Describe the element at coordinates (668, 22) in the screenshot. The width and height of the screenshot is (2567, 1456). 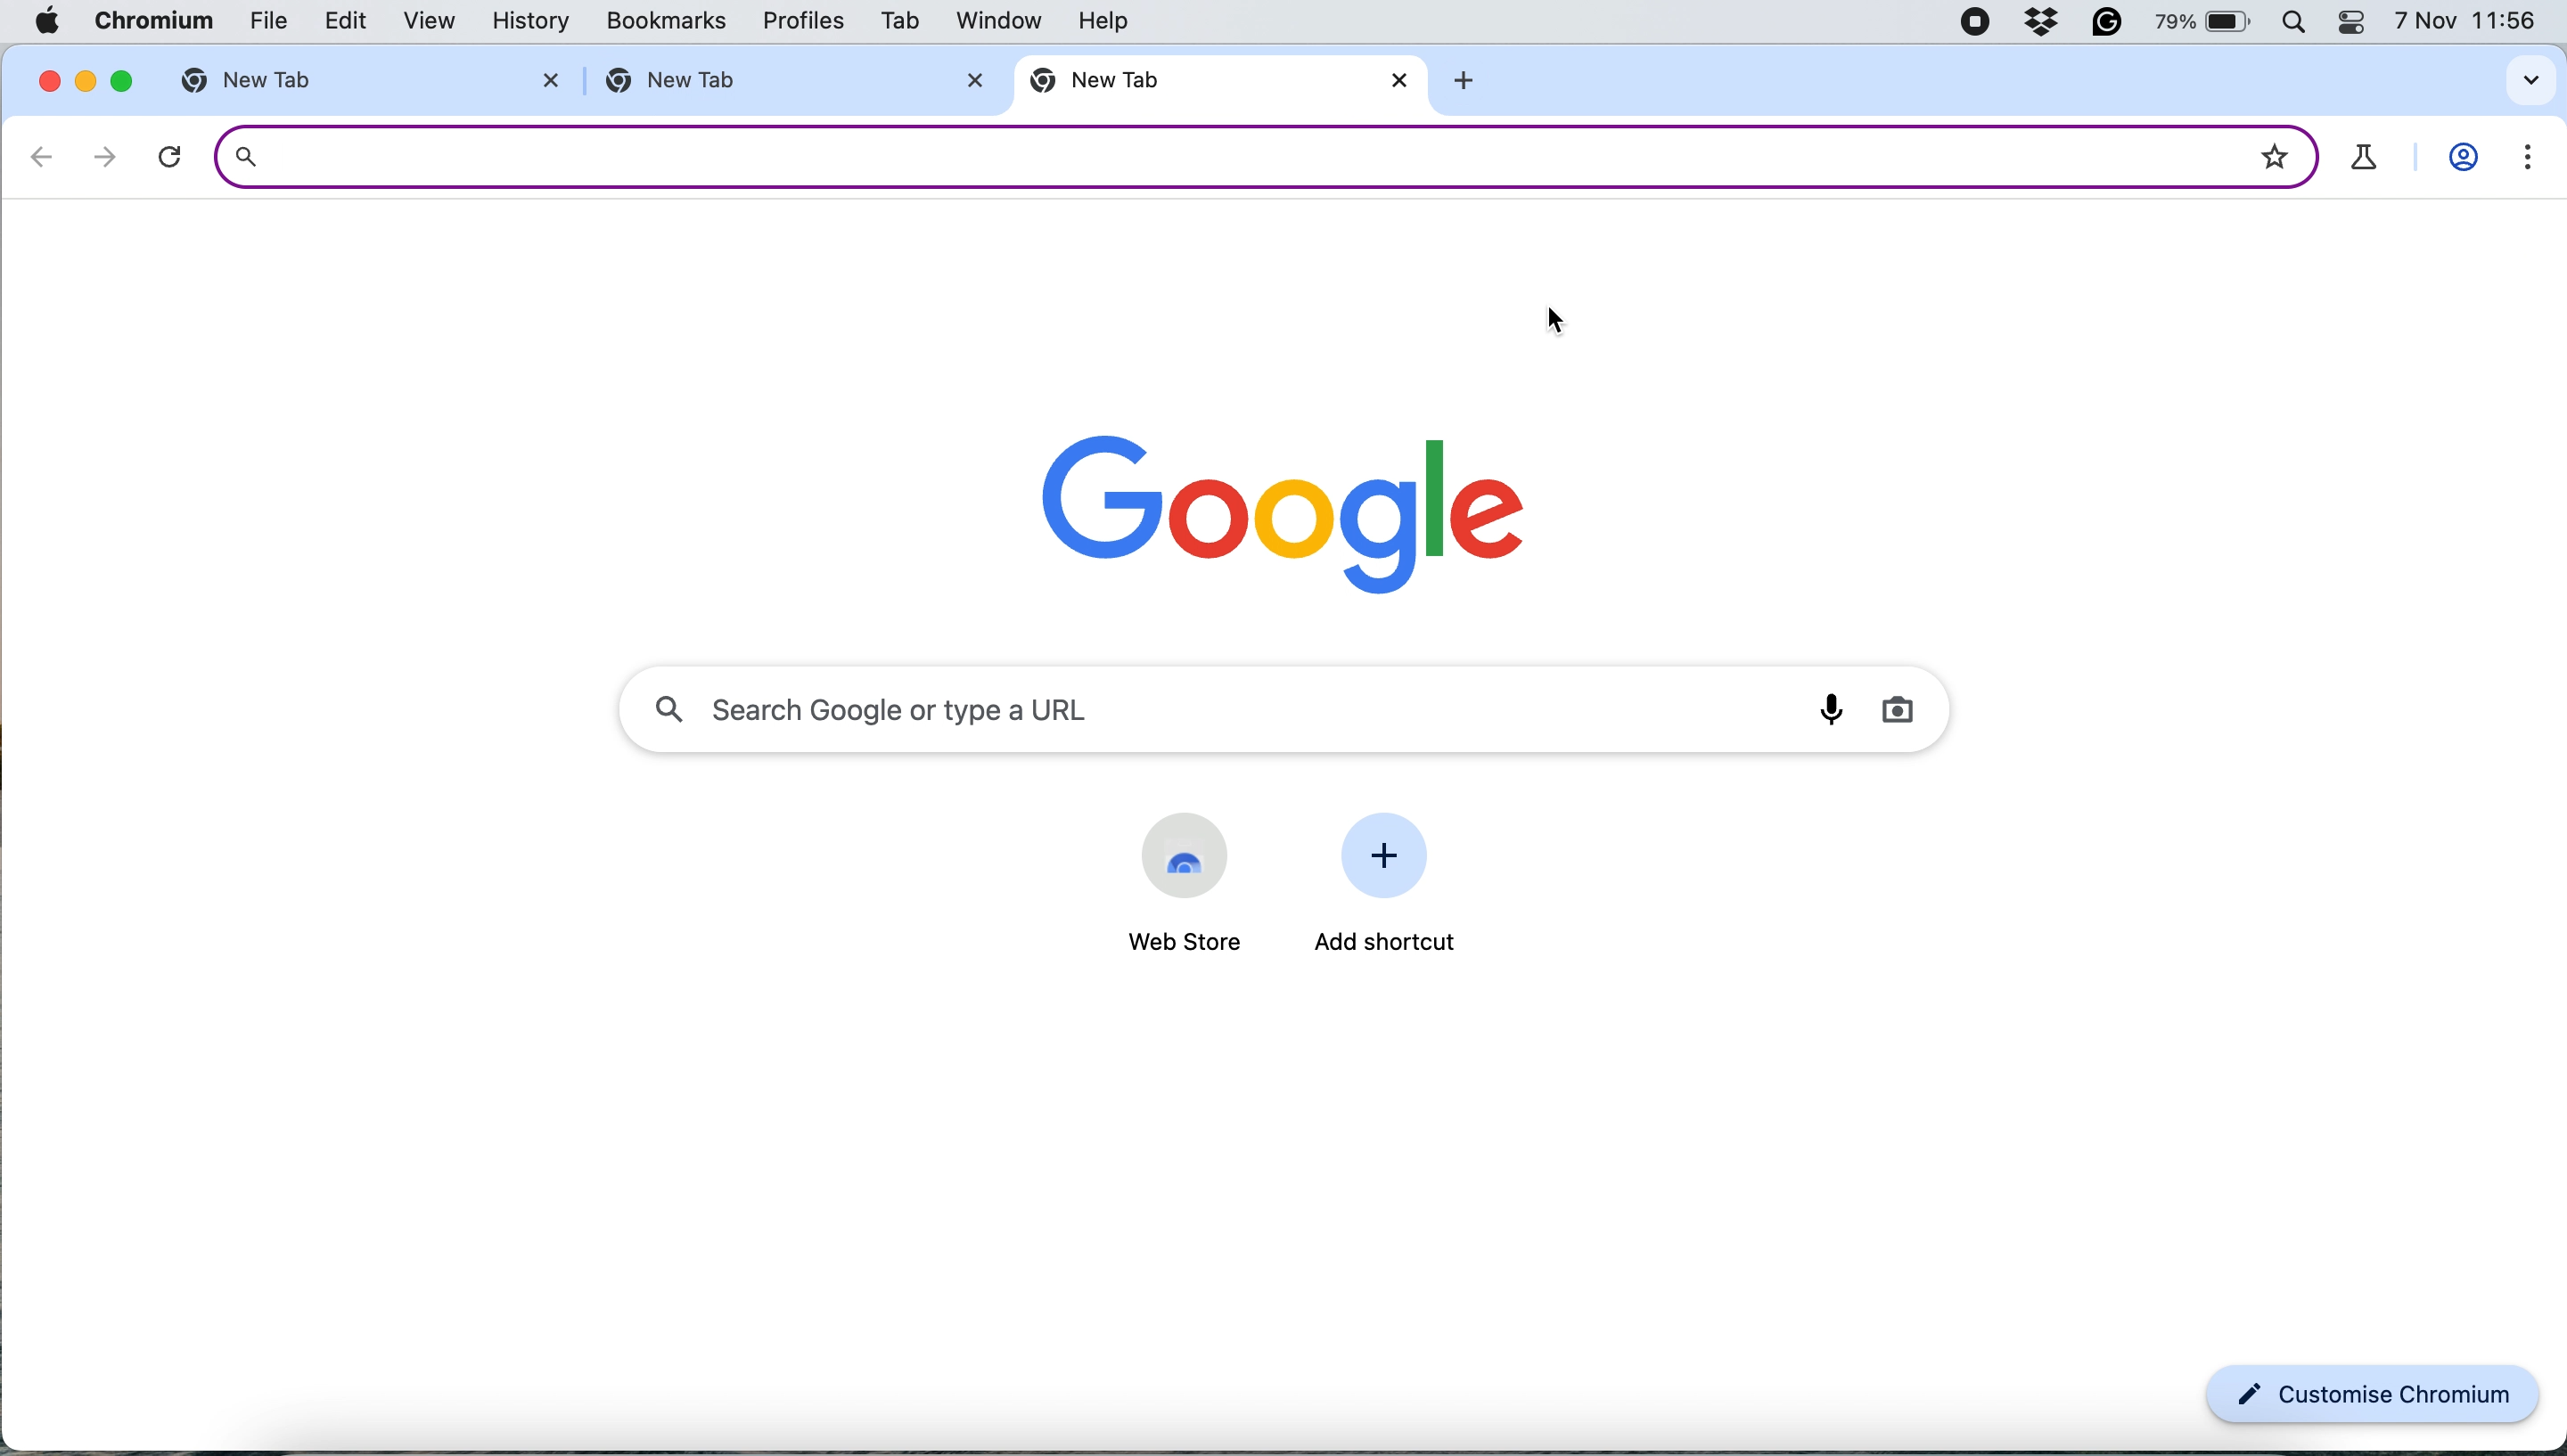
I see `bookmarks` at that location.